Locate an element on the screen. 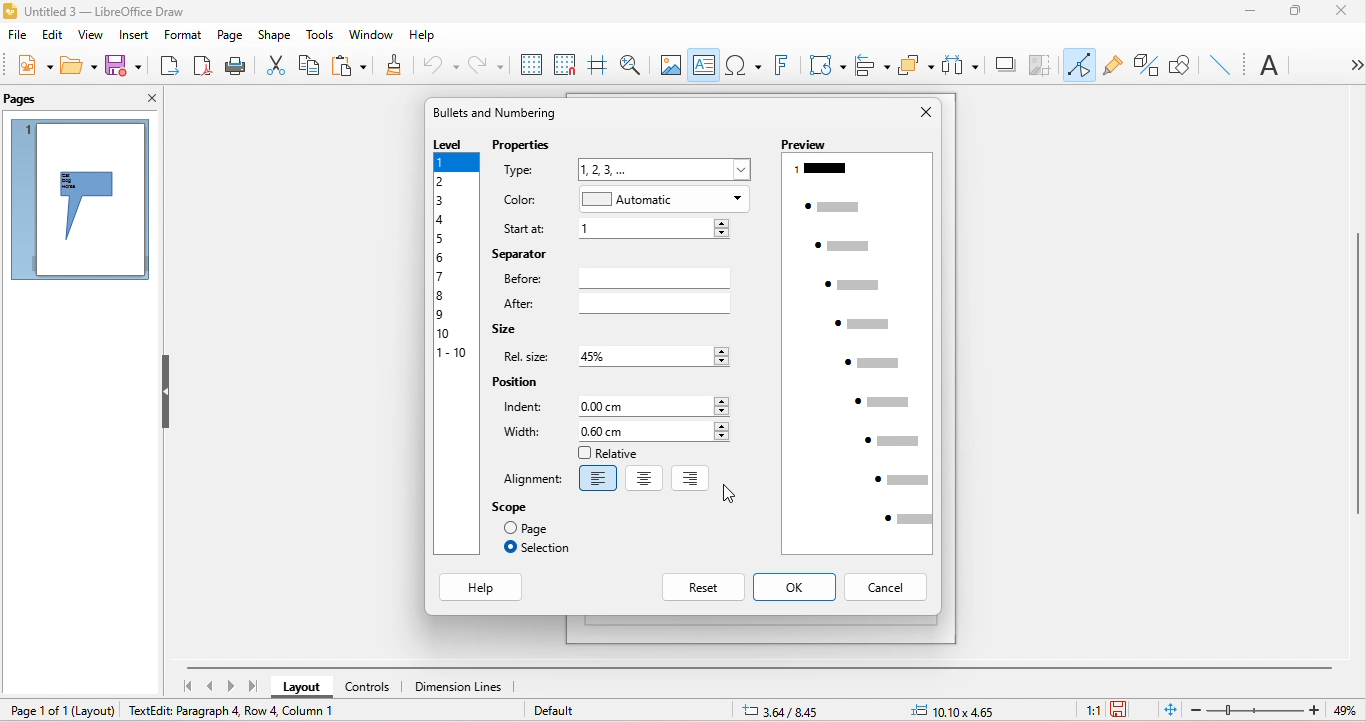 The width and height of the screenshot is (1366, 722). select at least three object is located at coordinates (960, 66).